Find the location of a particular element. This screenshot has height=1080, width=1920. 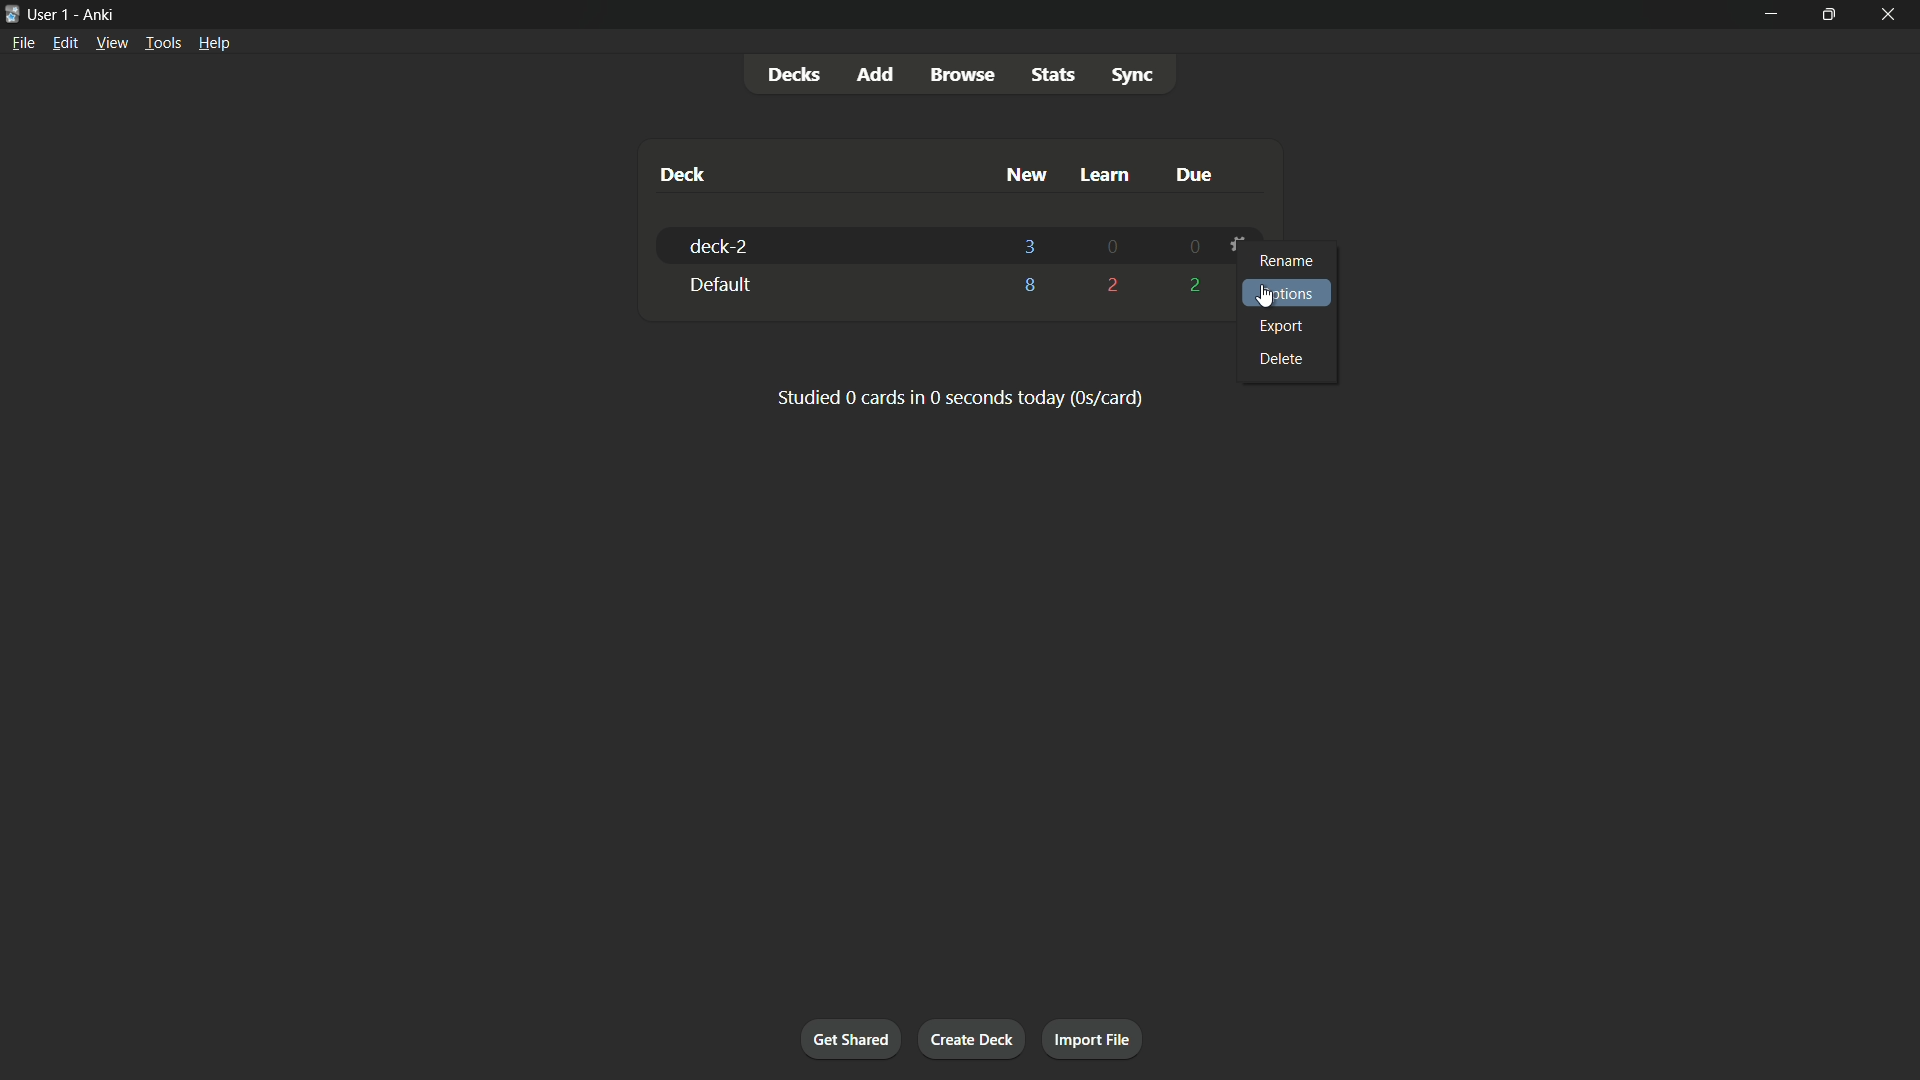

8 is located at coordinates (1030, 290).